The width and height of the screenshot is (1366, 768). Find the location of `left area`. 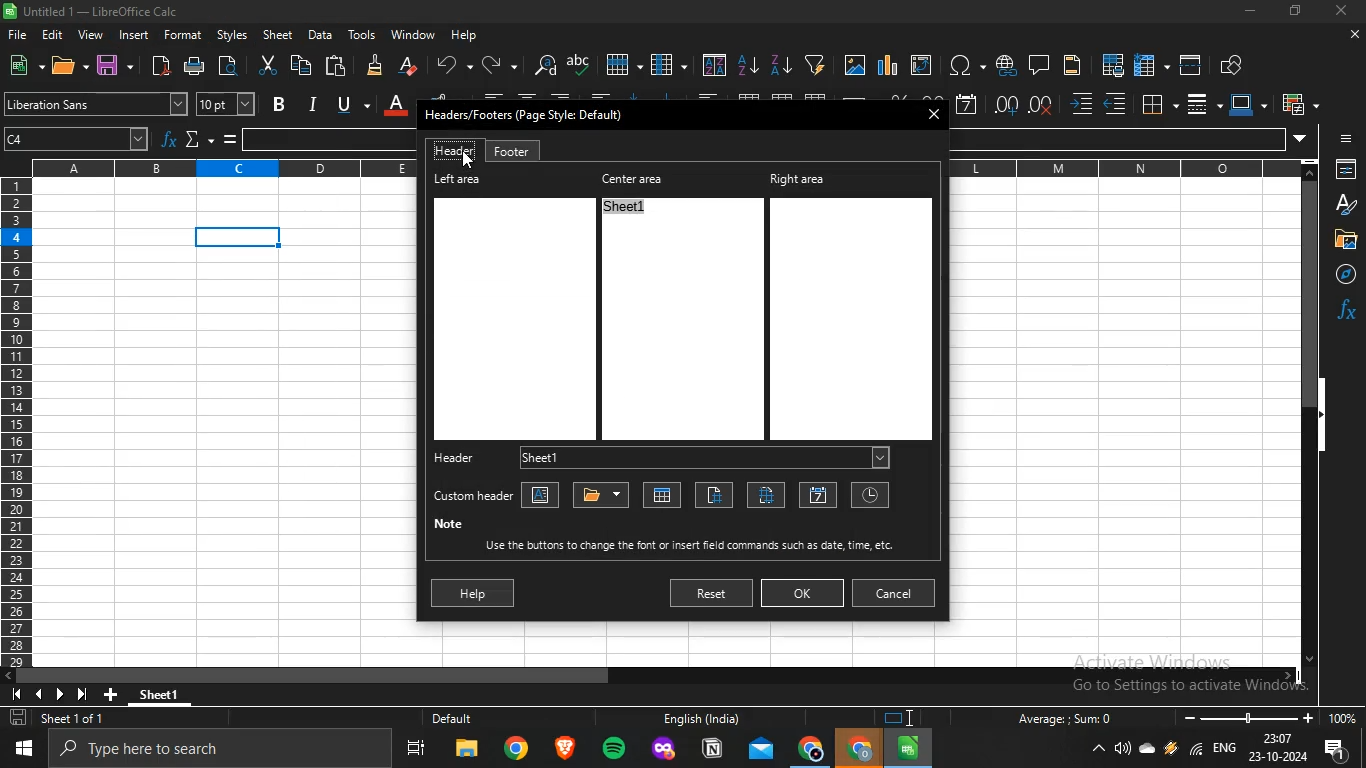

left area is located at coordinates (511, 306).